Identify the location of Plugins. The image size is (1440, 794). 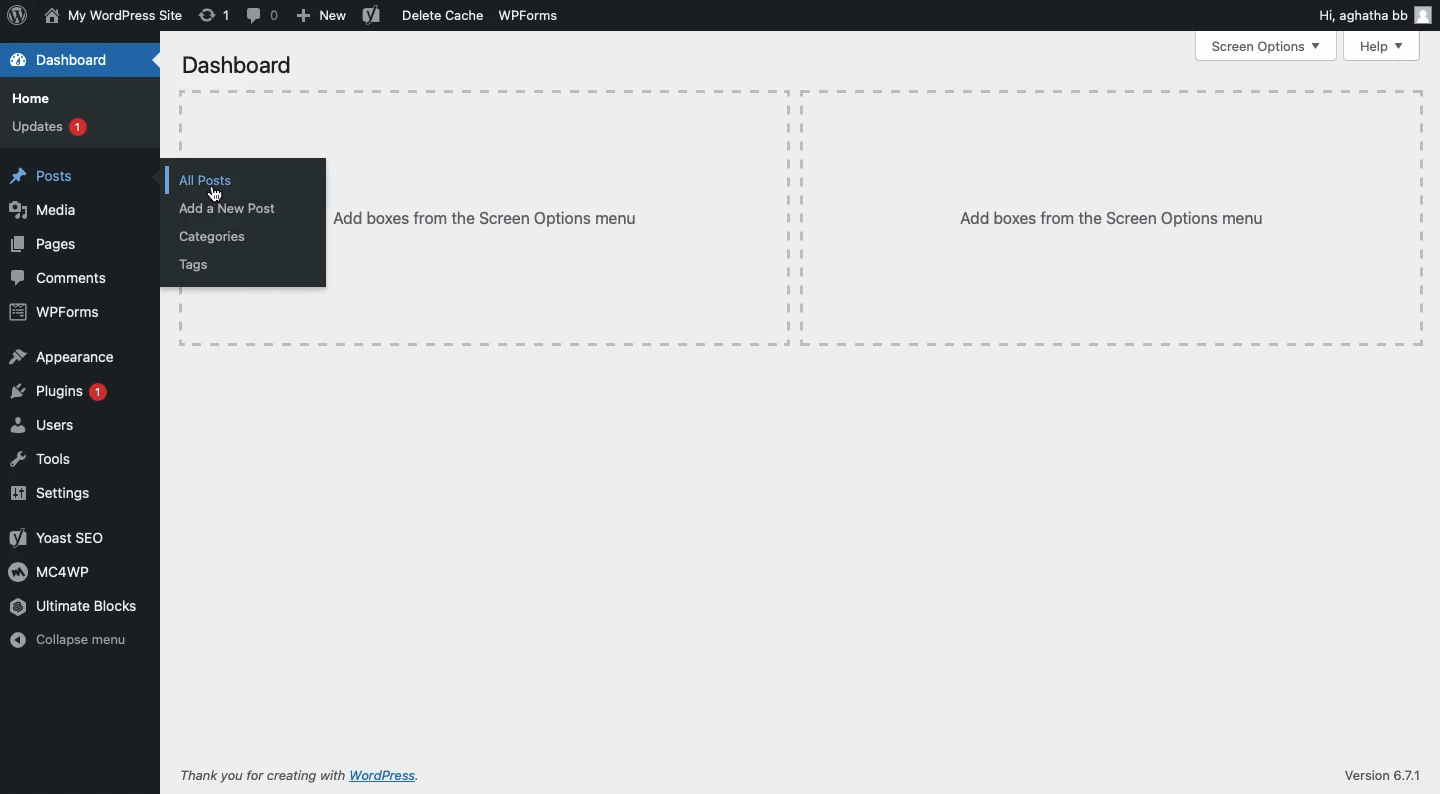
(61, 393).